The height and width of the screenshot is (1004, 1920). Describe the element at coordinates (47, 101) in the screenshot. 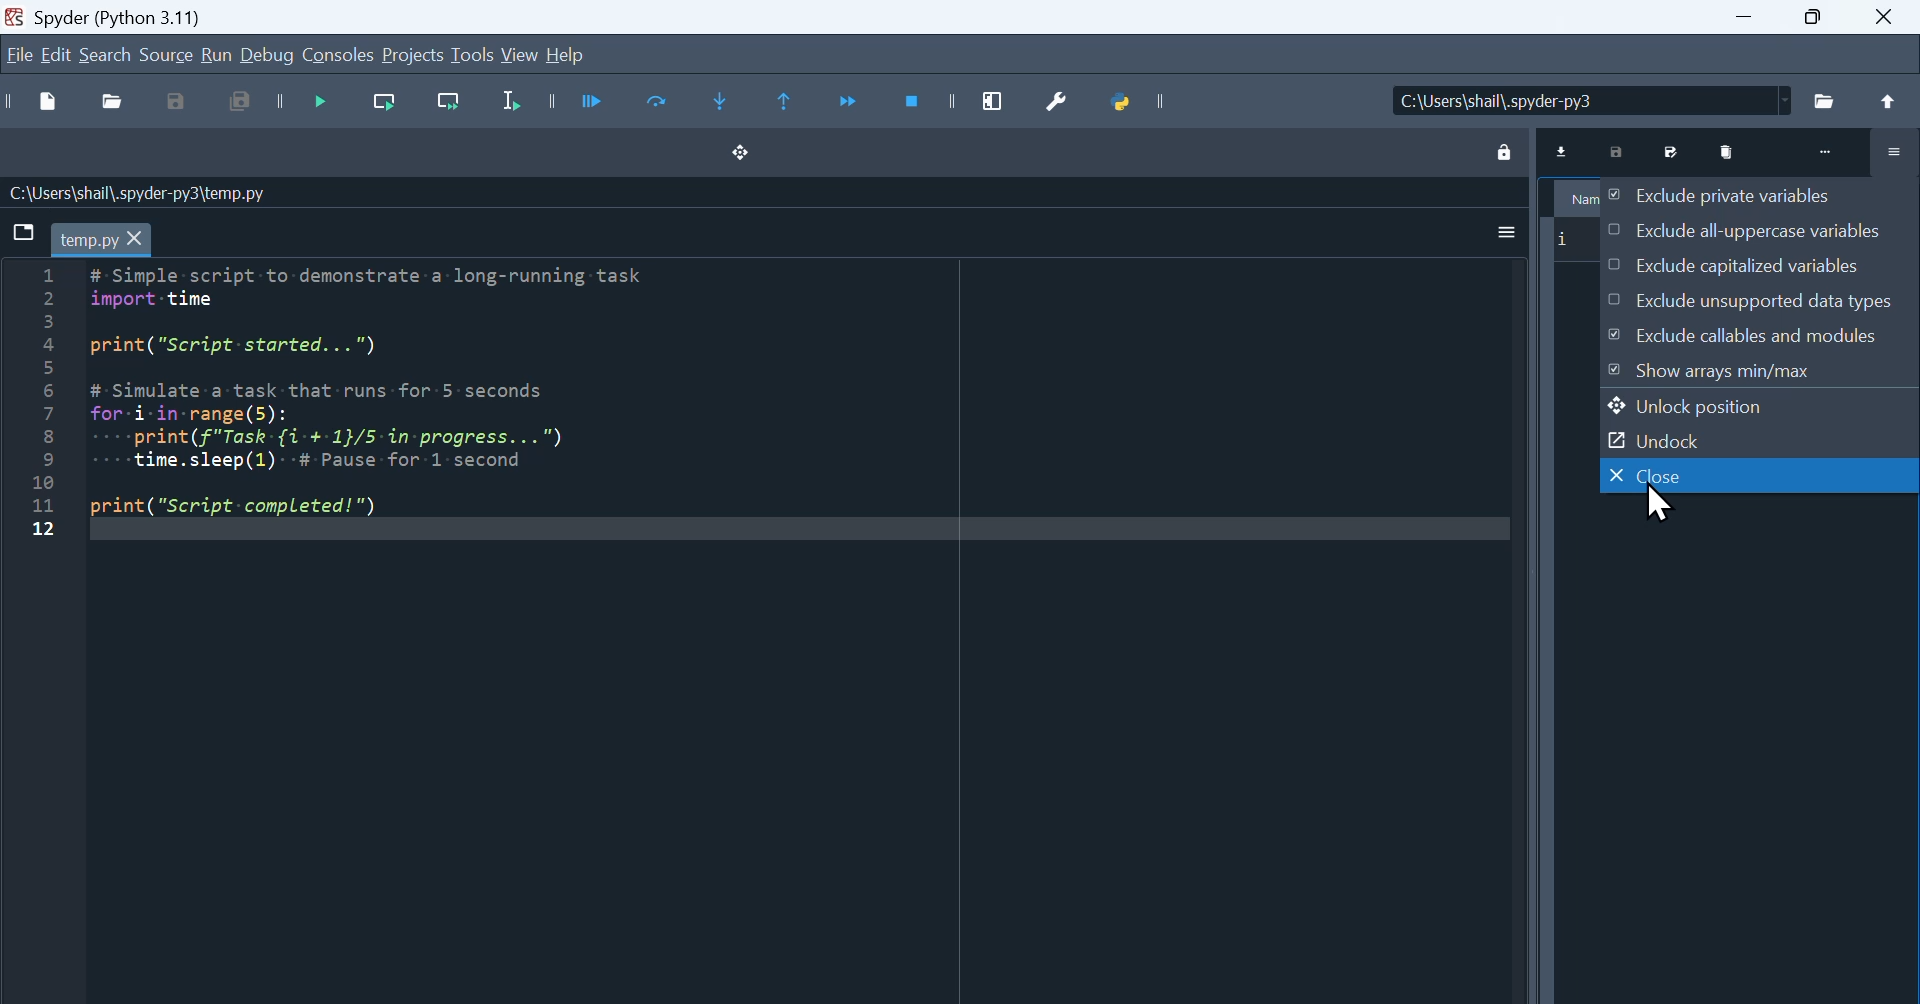

I see `New file` at that location.